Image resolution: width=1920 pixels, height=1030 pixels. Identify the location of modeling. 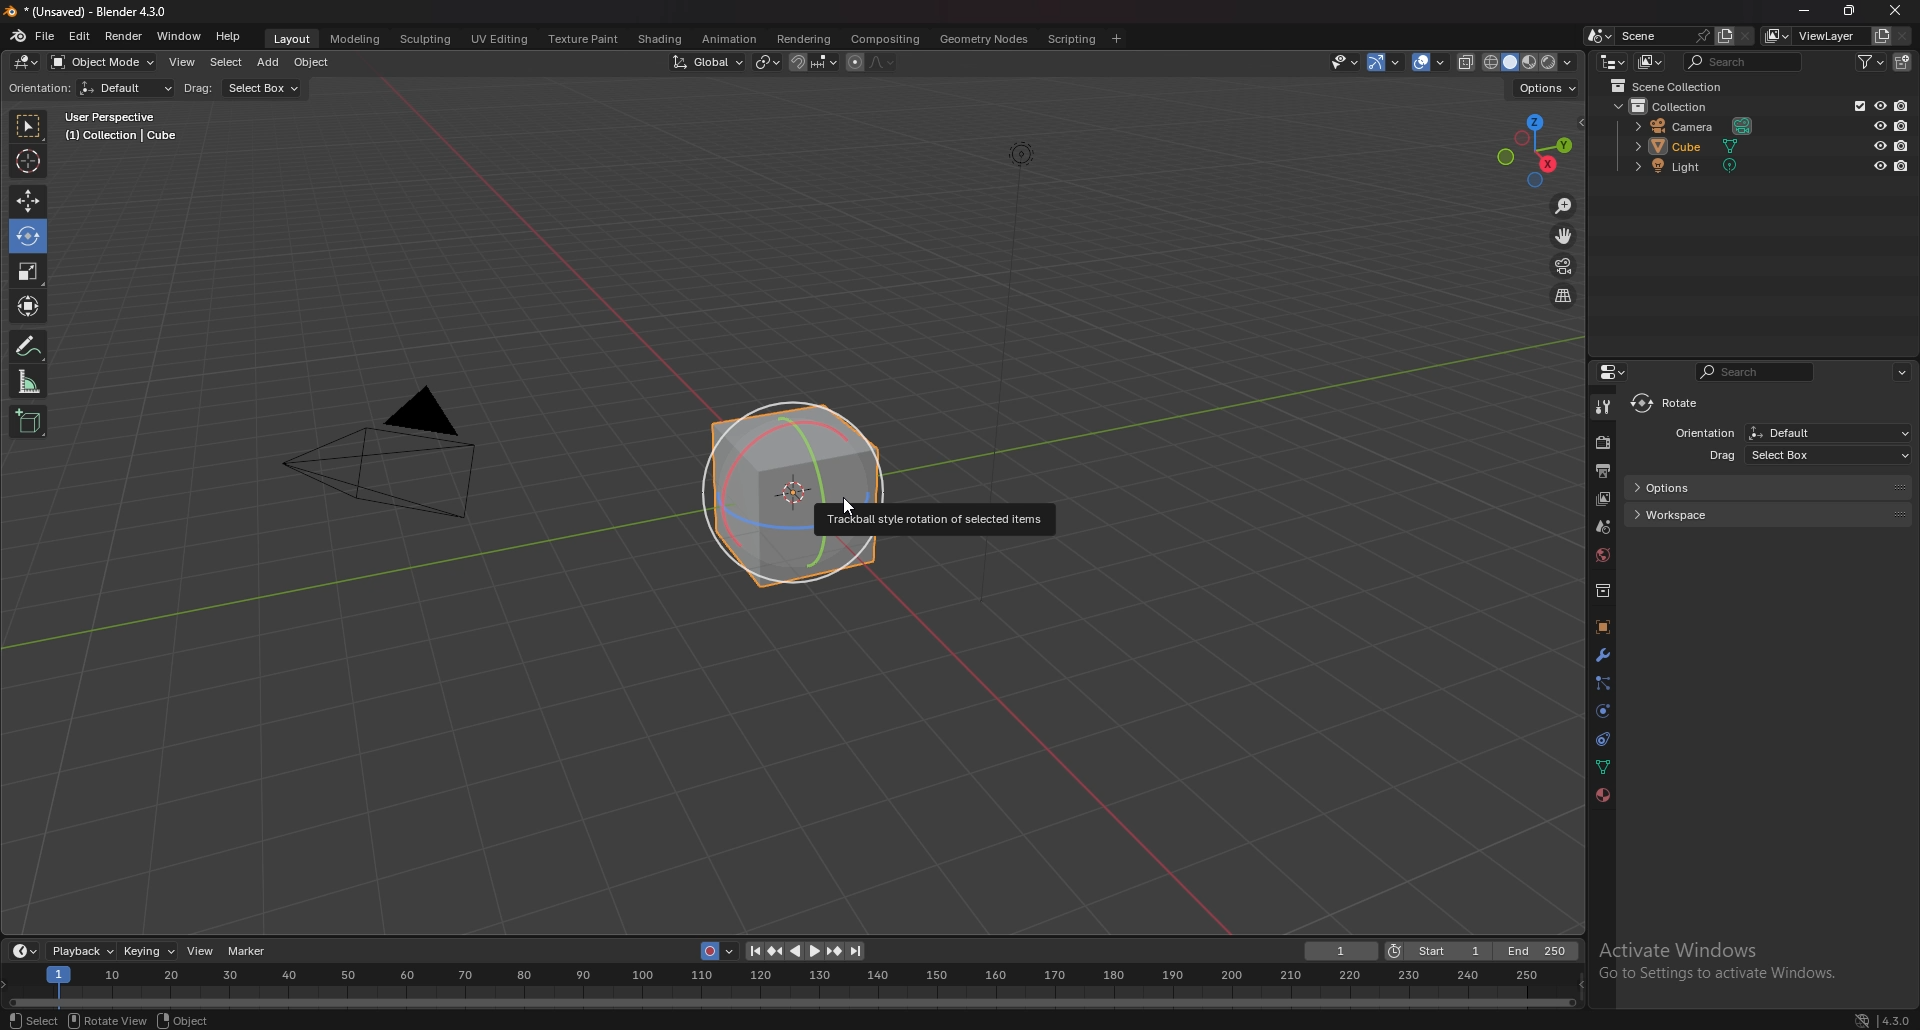
(357, 40).